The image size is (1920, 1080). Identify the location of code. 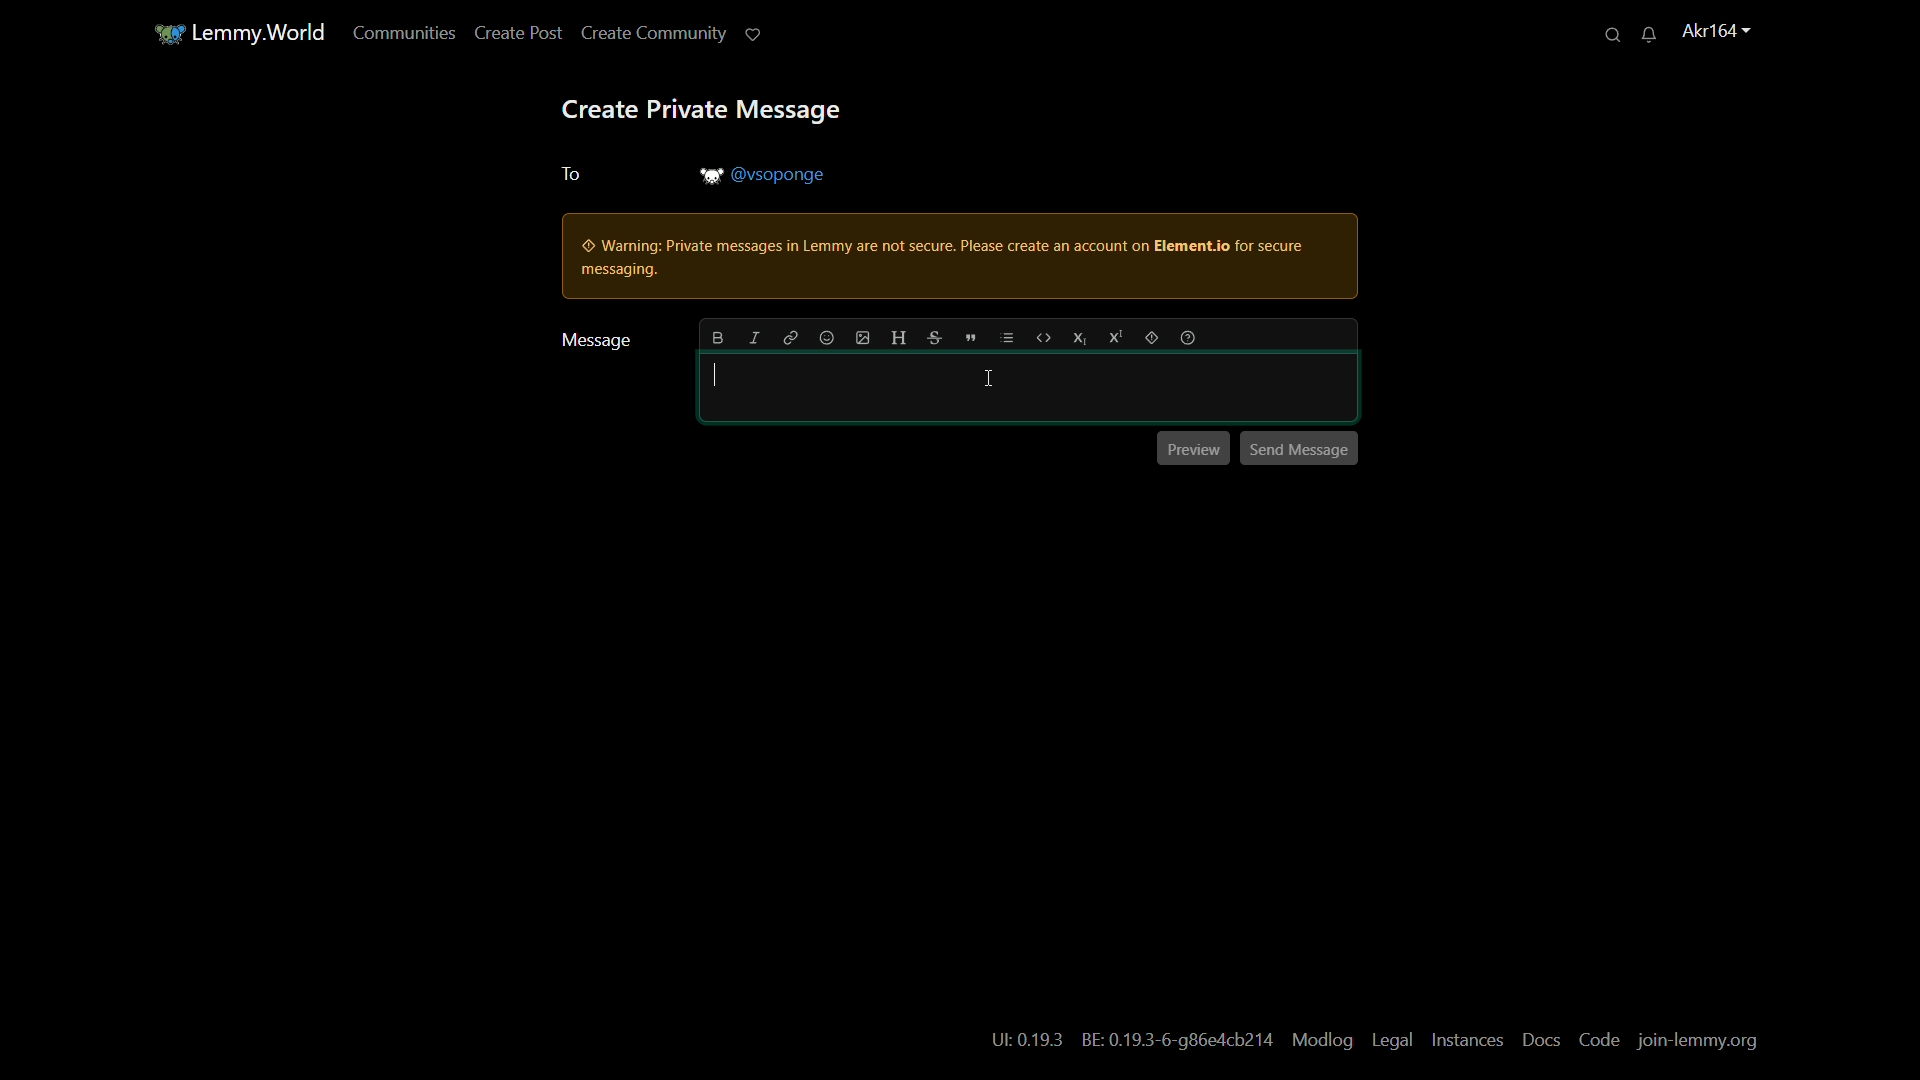
(1042, 336).